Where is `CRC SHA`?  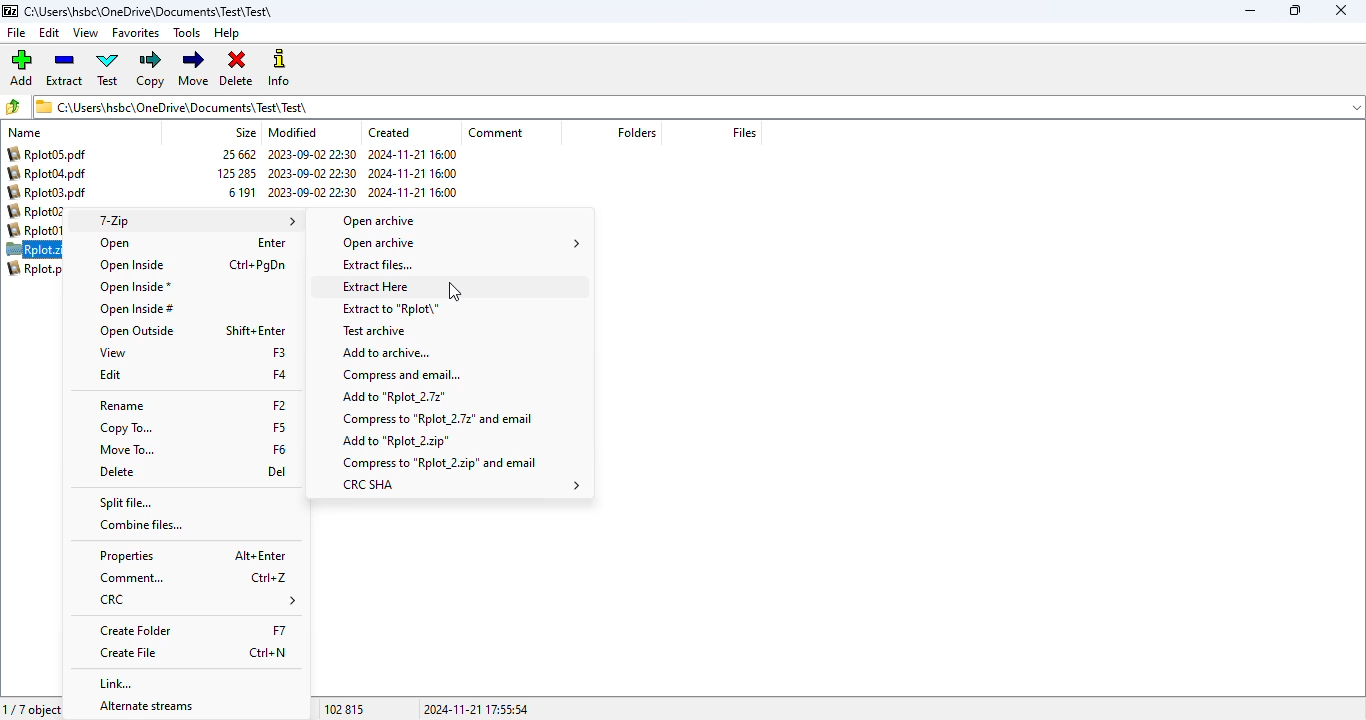
CRC SHA is located at coordinates (461, 485).